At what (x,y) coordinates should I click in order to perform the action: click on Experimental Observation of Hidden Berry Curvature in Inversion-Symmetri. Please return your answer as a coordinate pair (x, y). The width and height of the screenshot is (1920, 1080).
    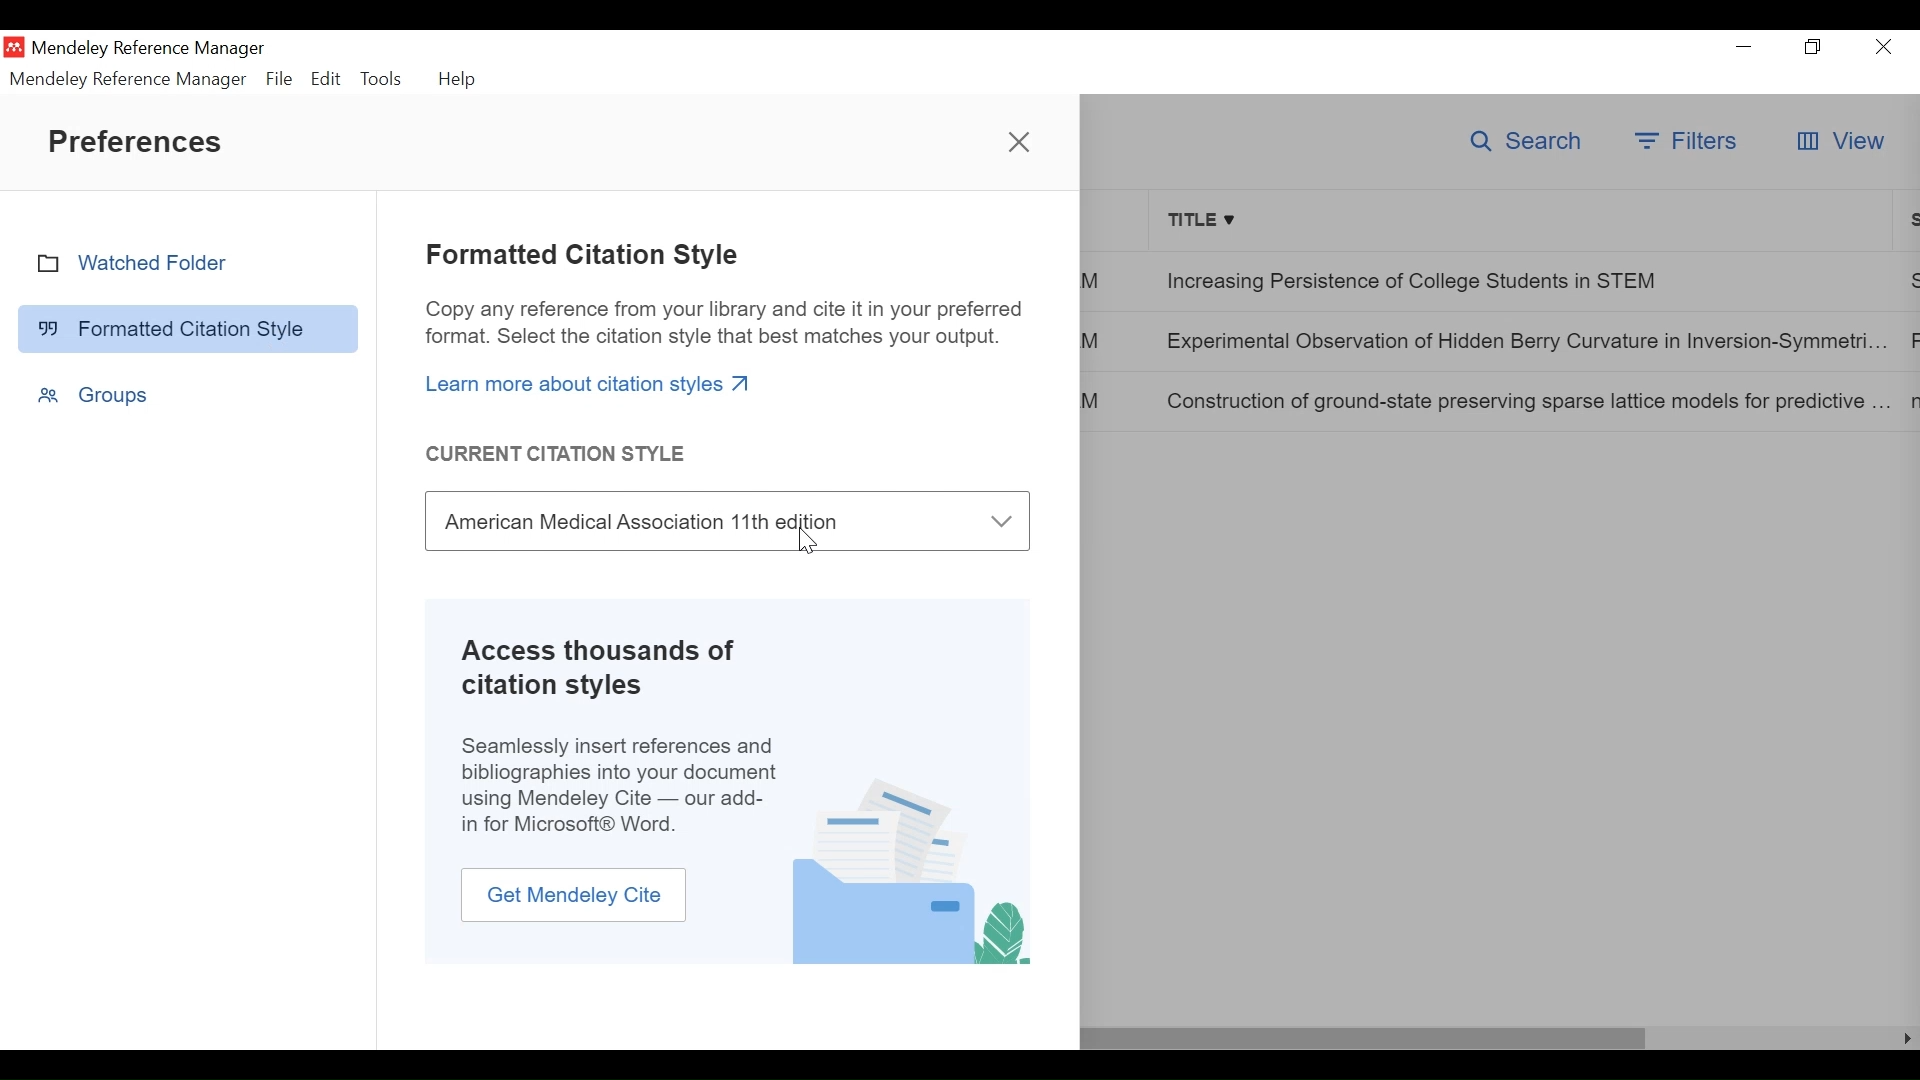
    Looking at the image, I should click on (1523, 343).